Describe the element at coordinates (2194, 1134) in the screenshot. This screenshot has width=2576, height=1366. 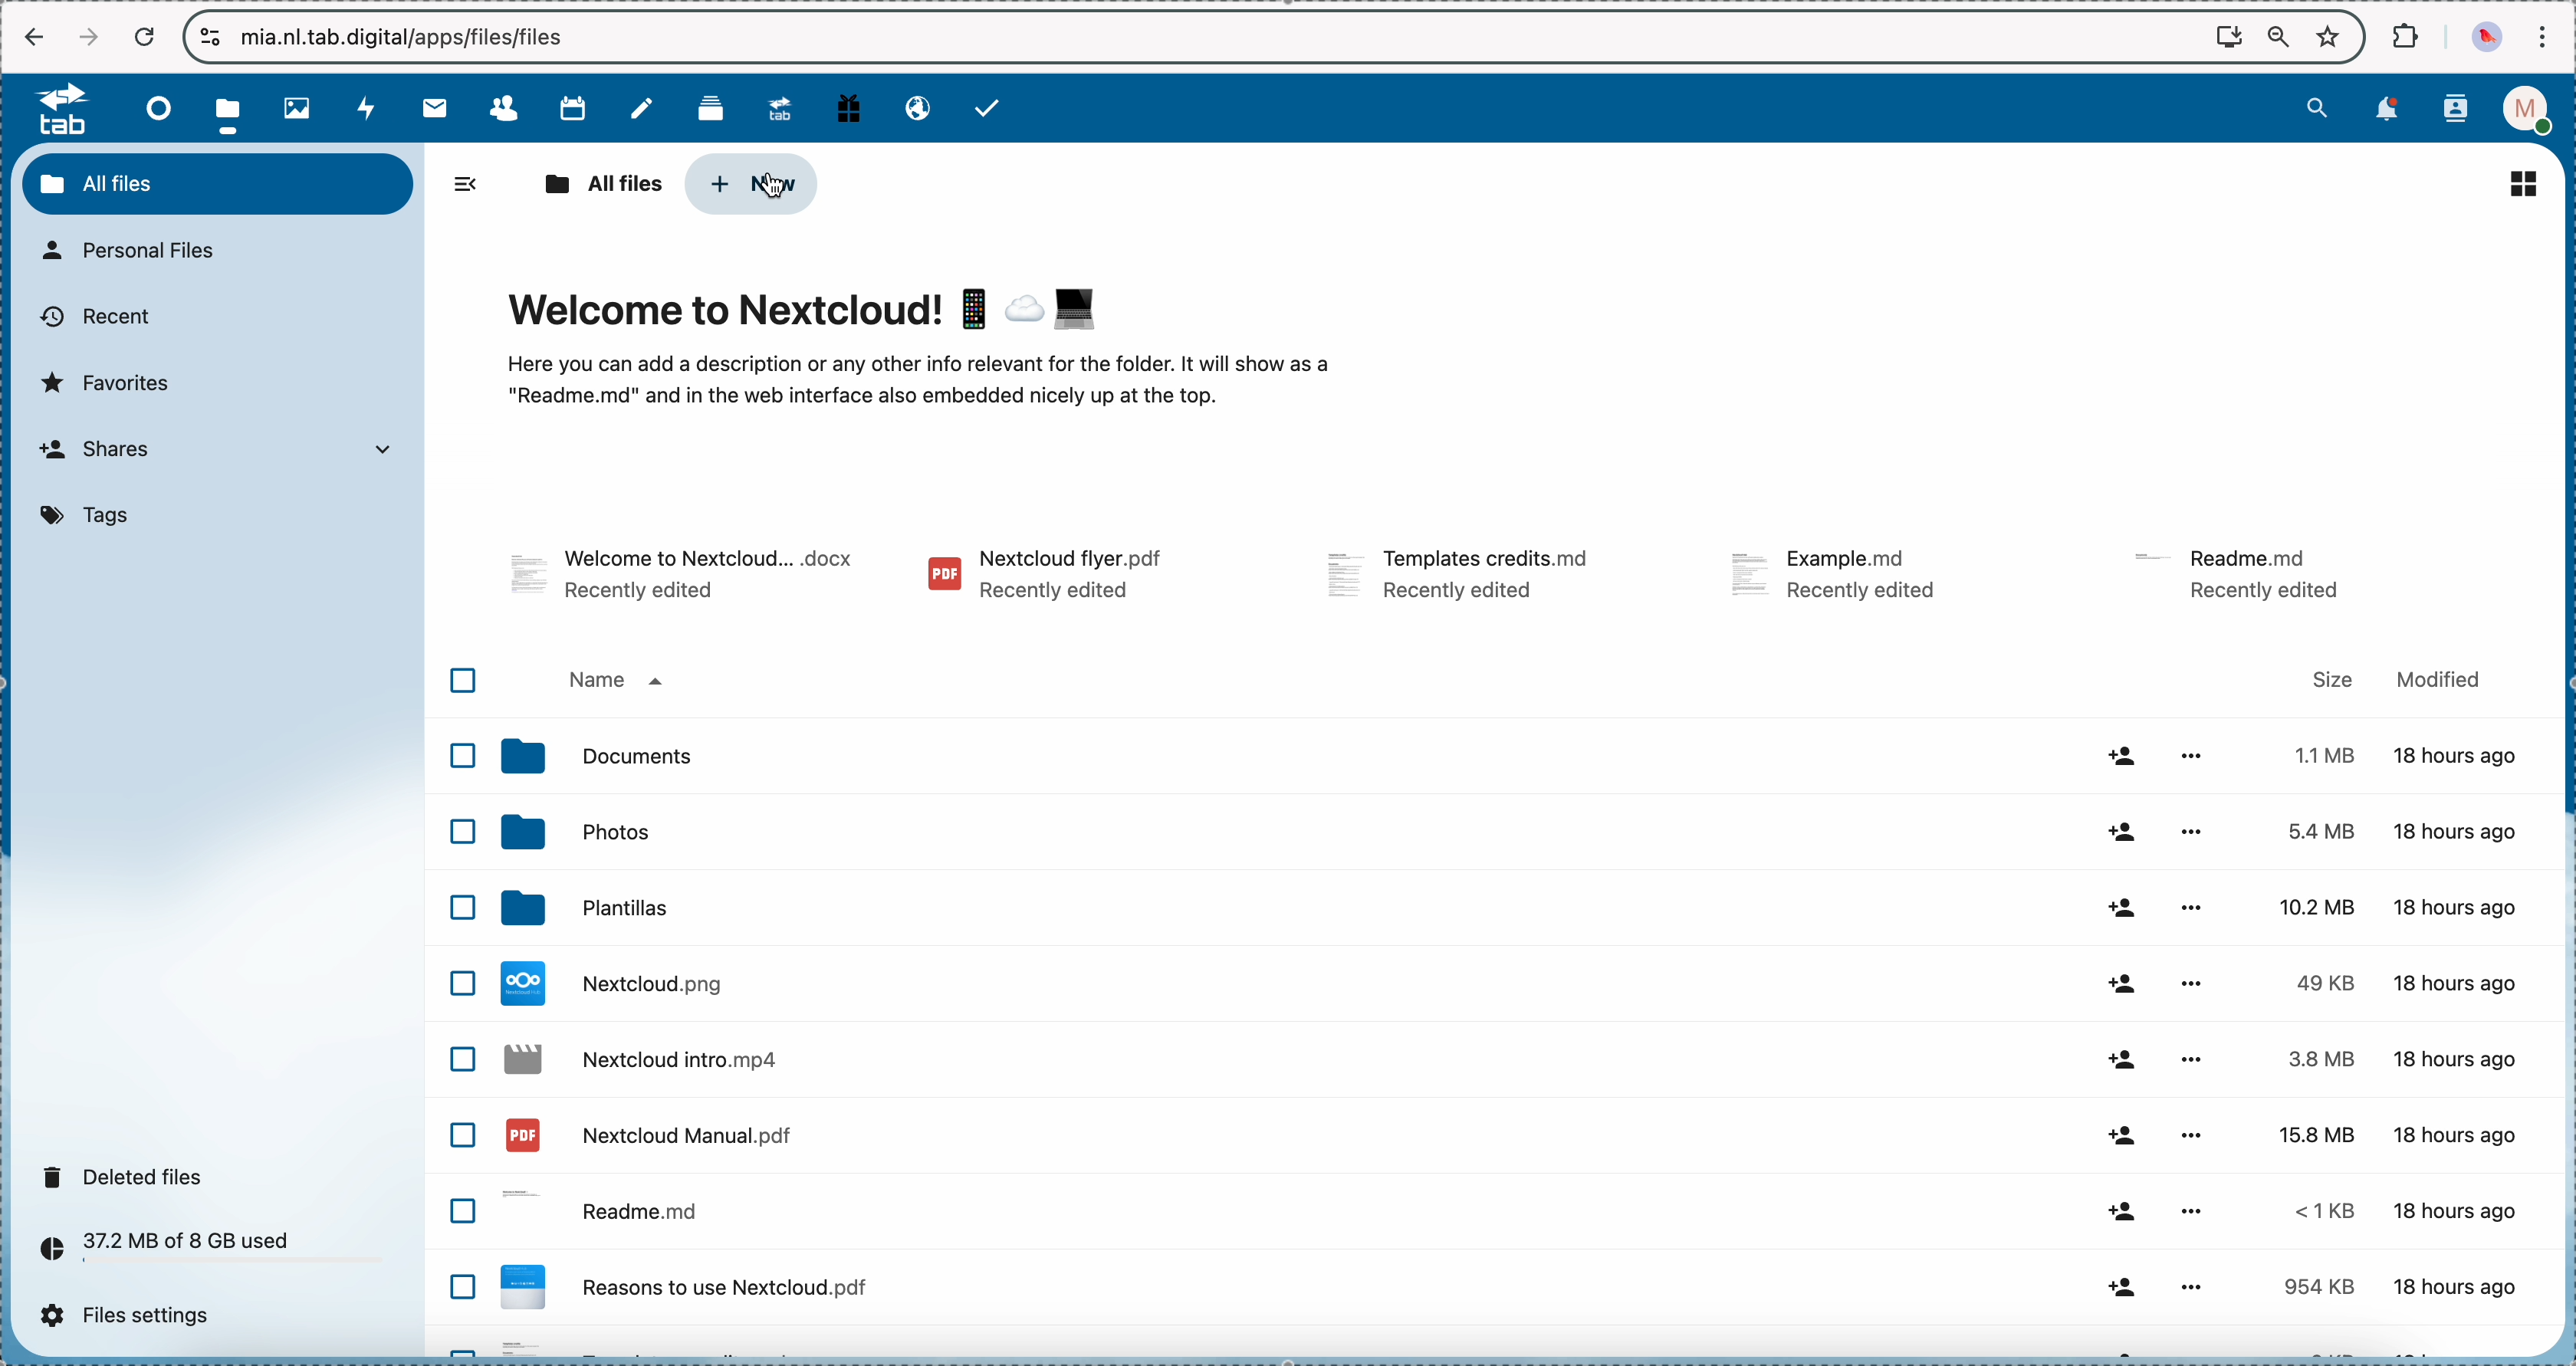
I see `more options` at that location.